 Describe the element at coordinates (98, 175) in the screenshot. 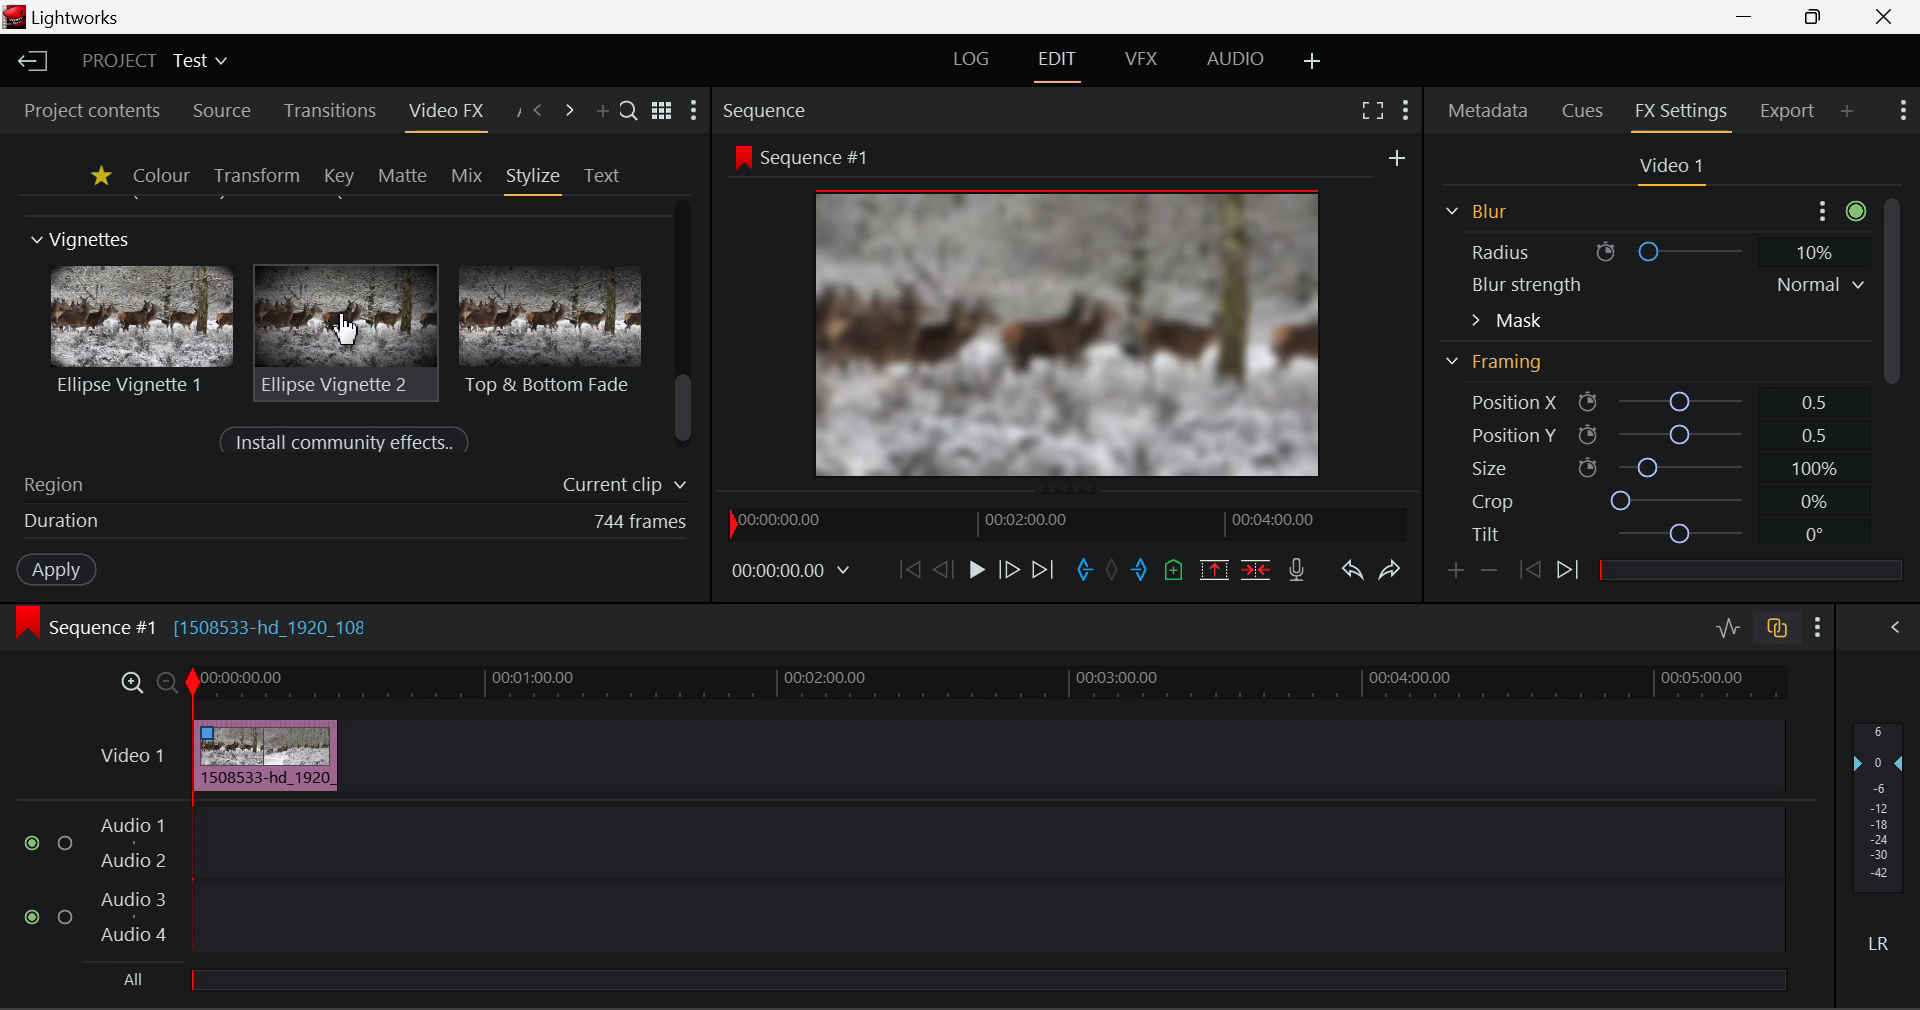

I see `Favourites` at that location.